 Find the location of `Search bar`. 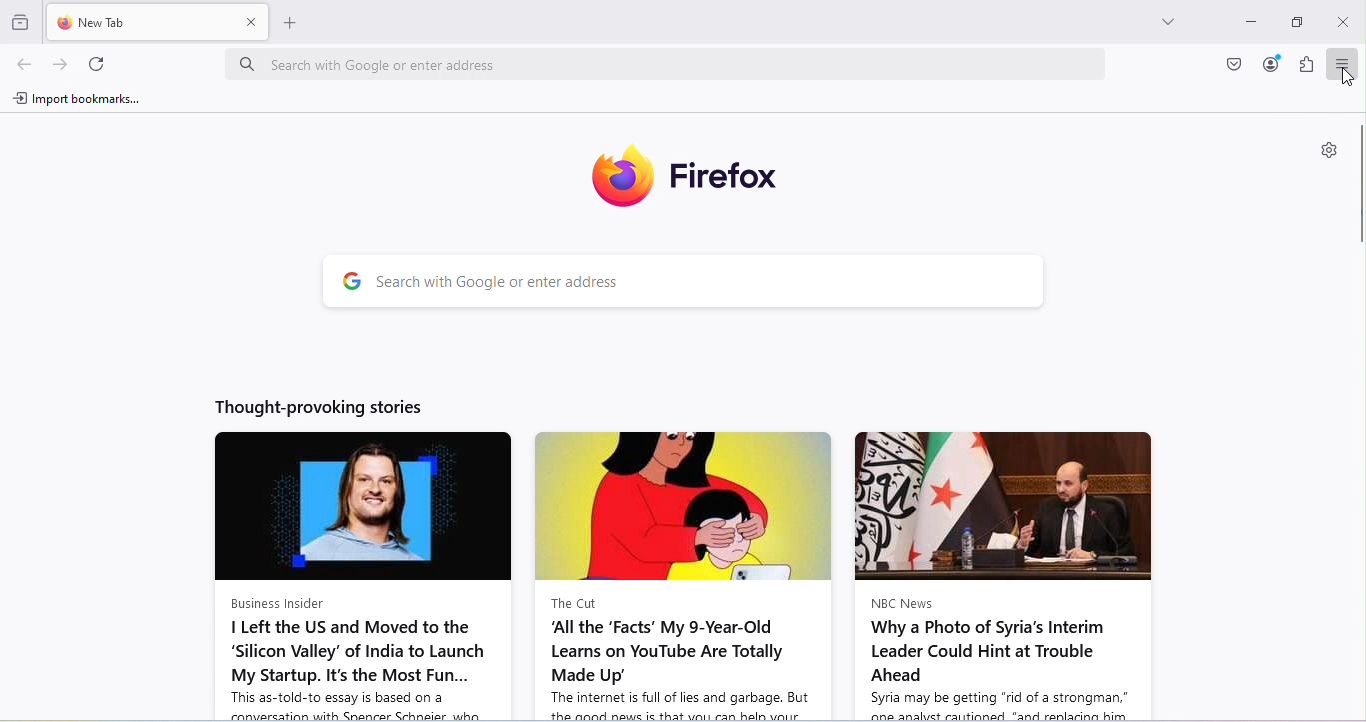

Search bar is located at coordinates (708, 284).